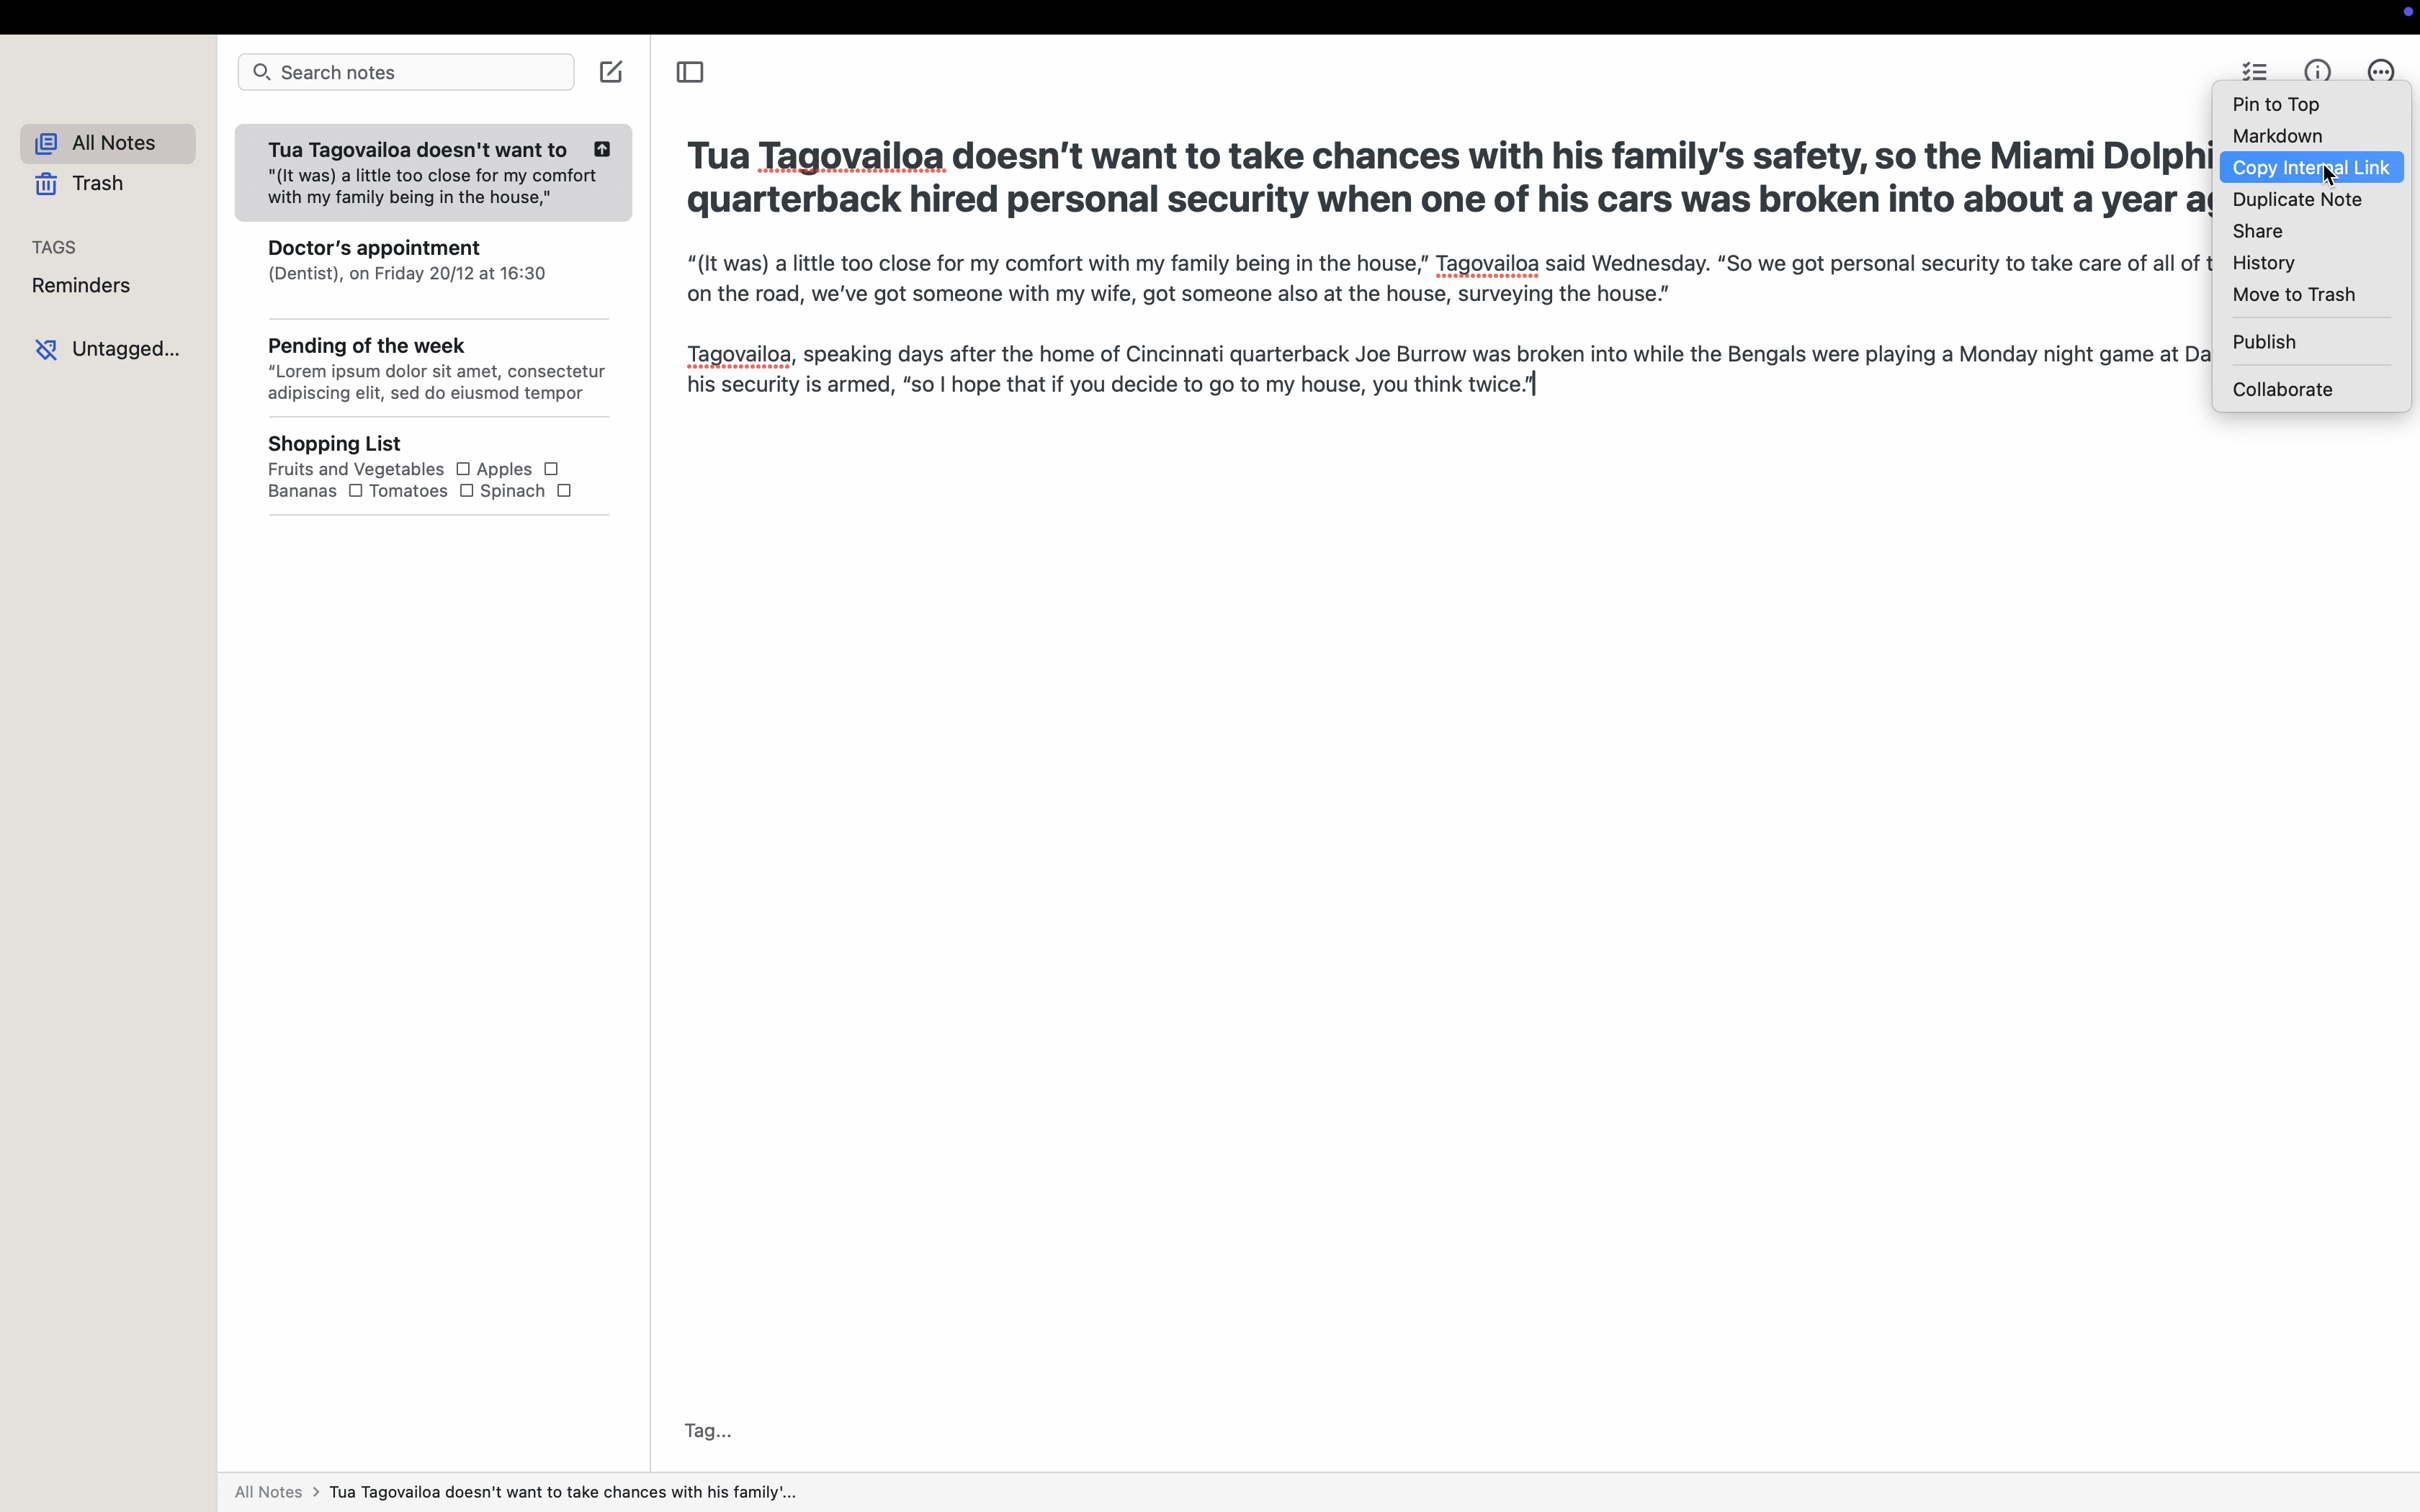 Image resolution: width=2420 pixels, height=1512 pixels. Describe the element at coordinates (104, 349) in the screenshot. I see `untagged` at that location.